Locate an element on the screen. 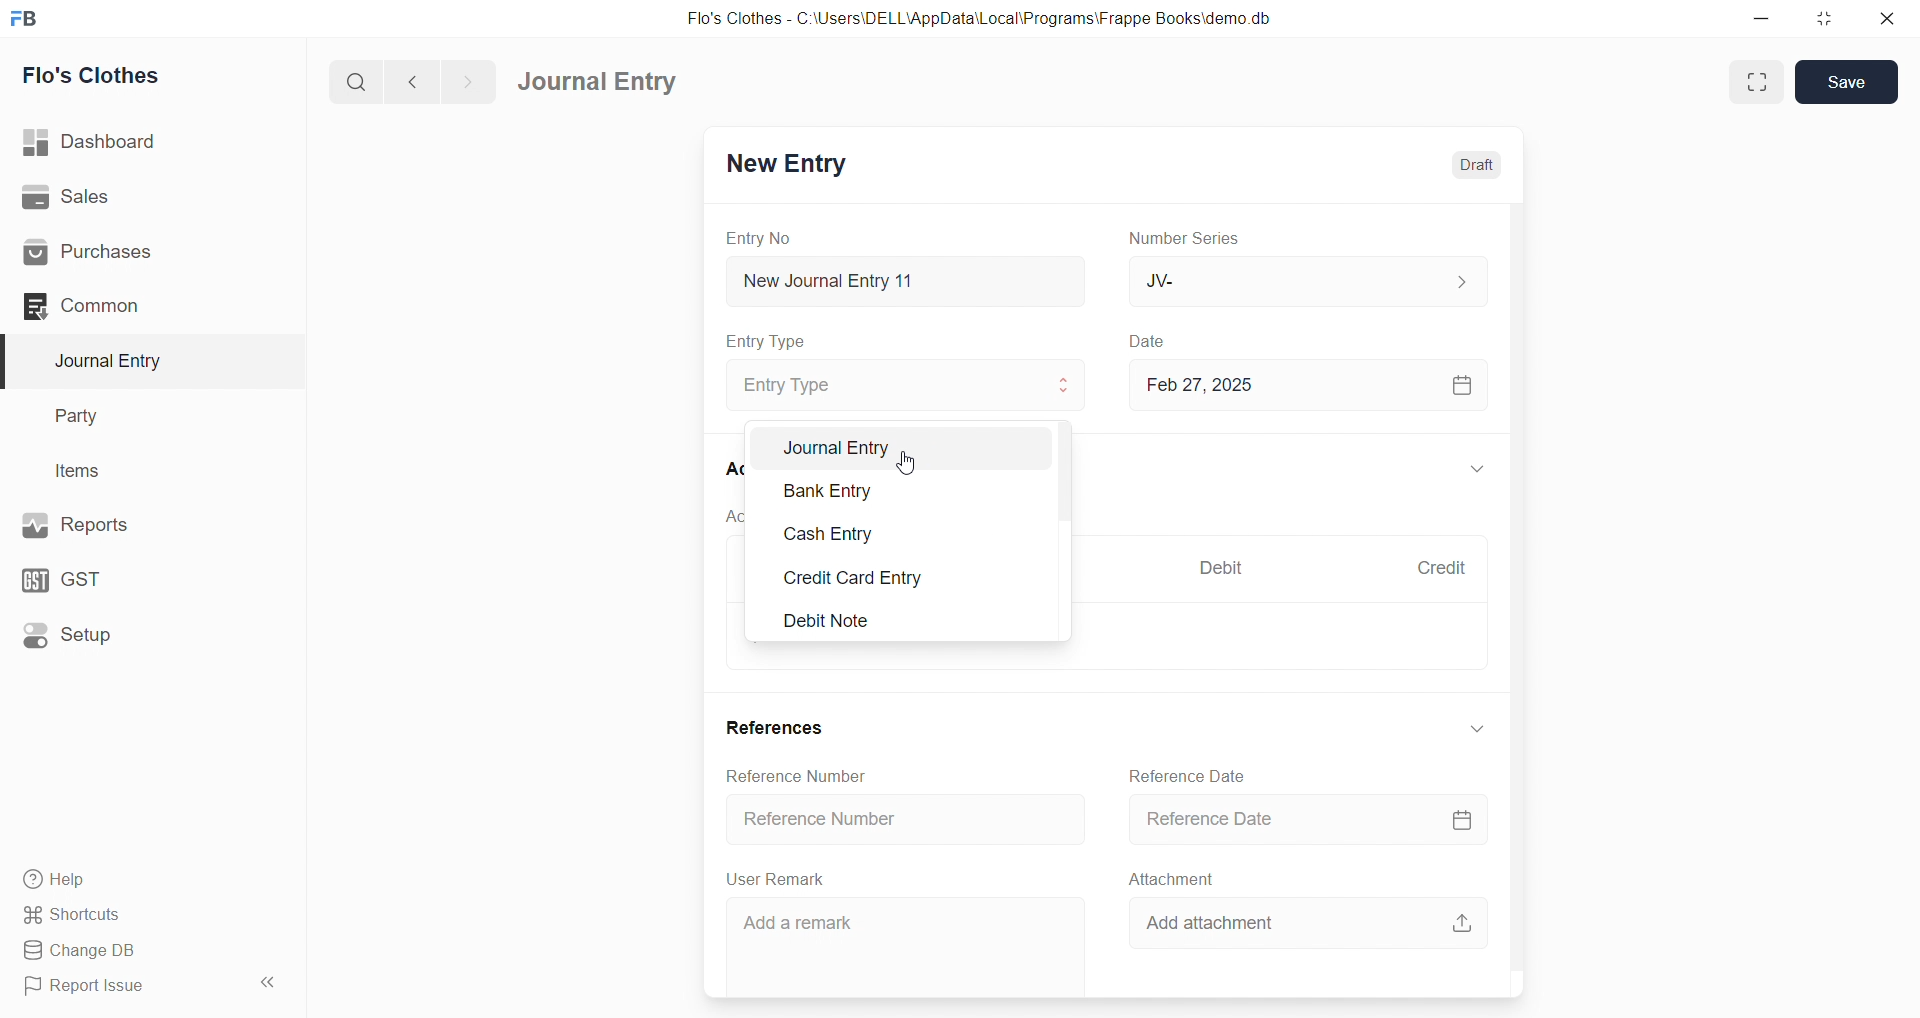 Image resolution: width=1920 pixels, height=1018 pixels. Items is located at coordinates (85, 470).